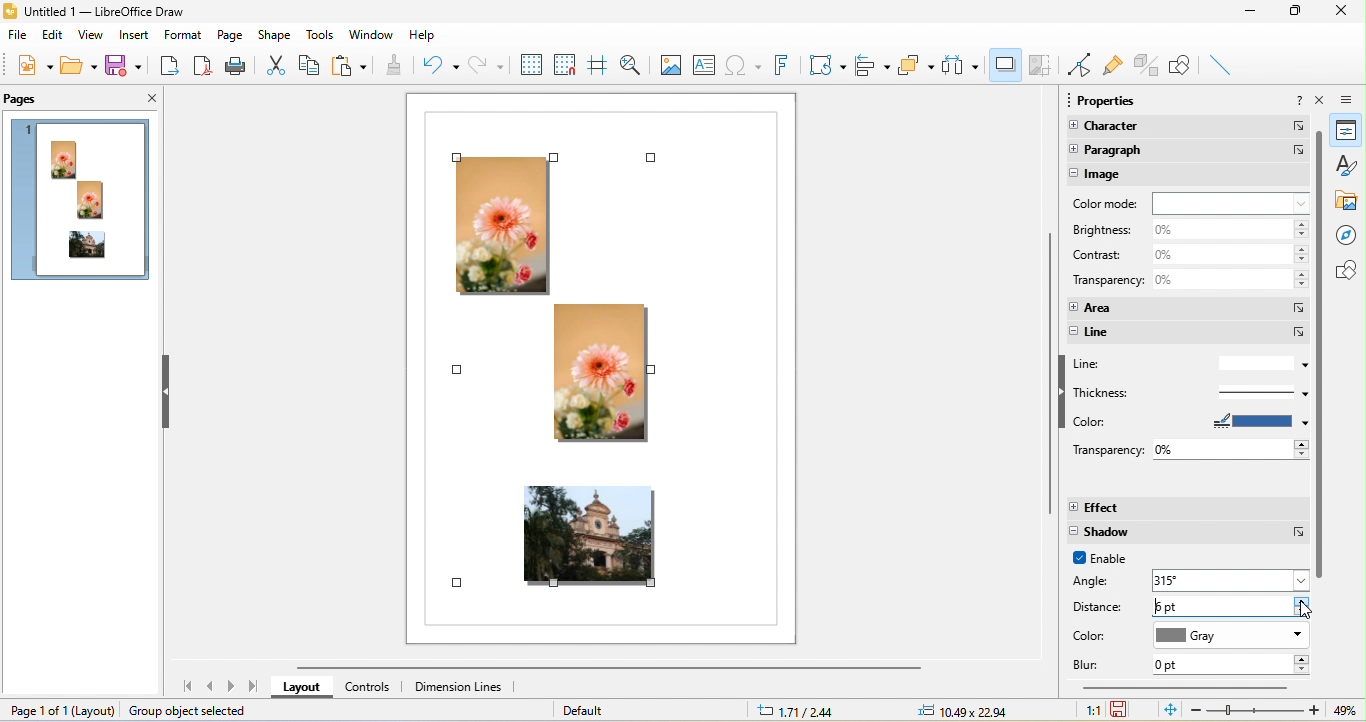  Describe the element at coordinates (53, 38) in the screenshot. I see `edit` at that location.